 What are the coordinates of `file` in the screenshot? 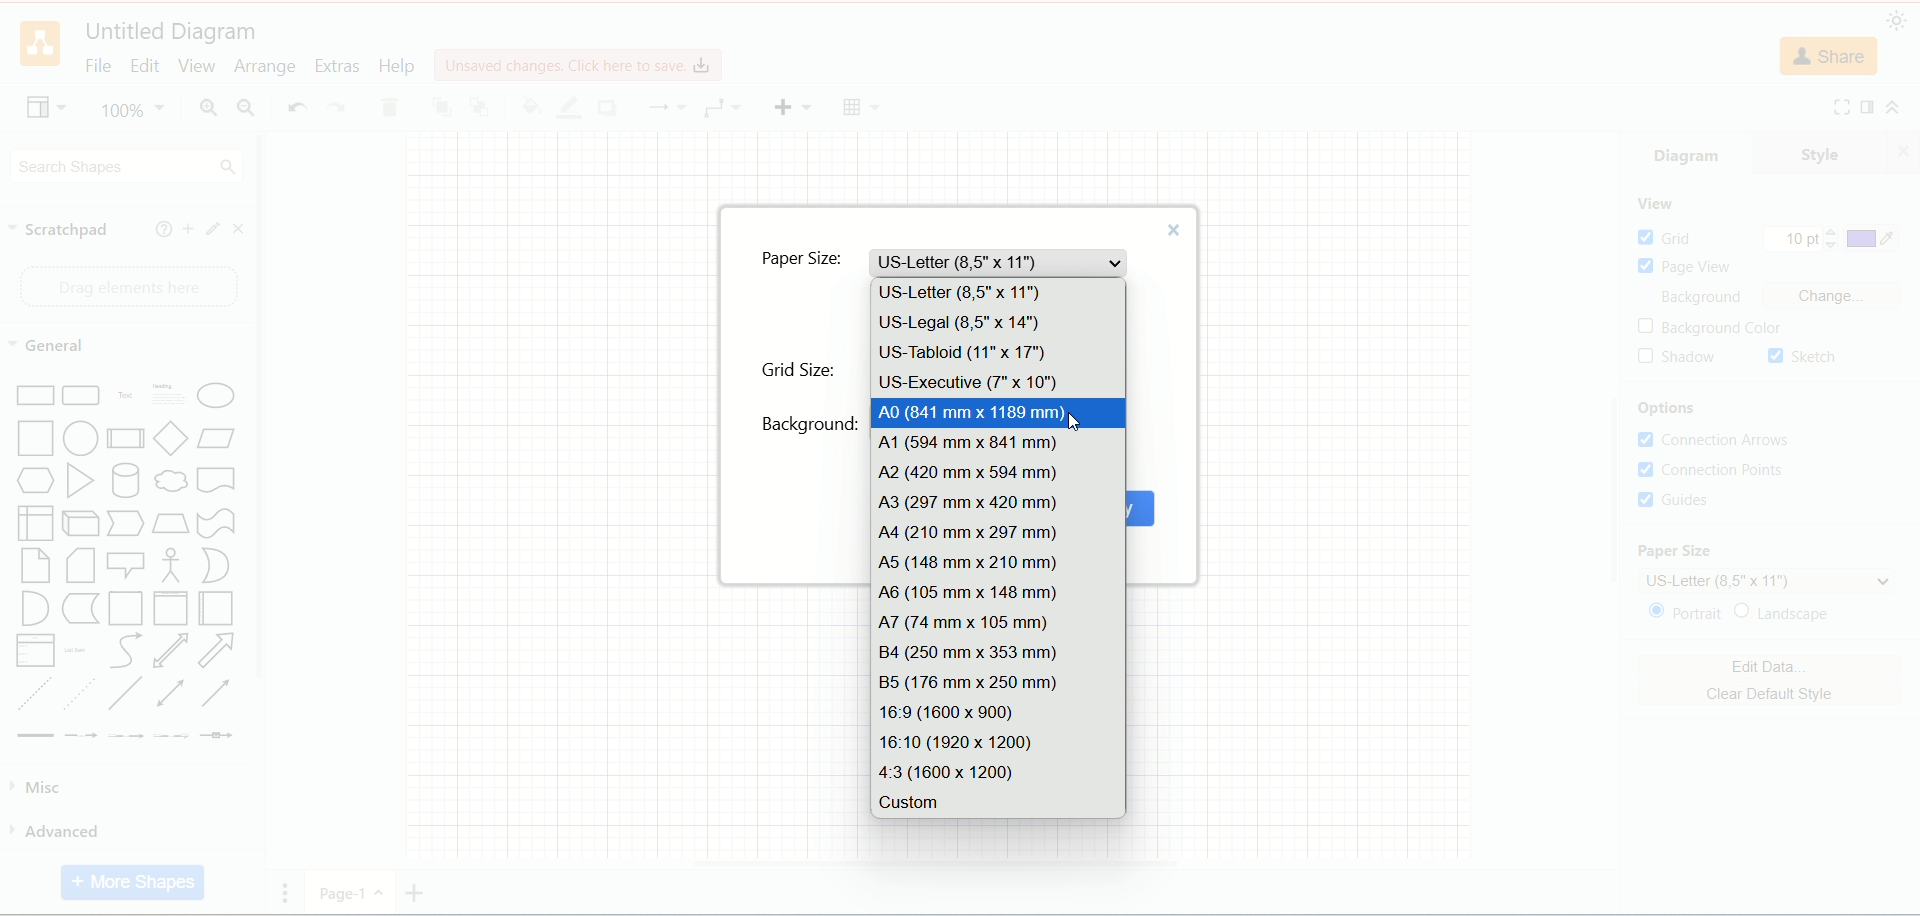 It's located at (97, 66).